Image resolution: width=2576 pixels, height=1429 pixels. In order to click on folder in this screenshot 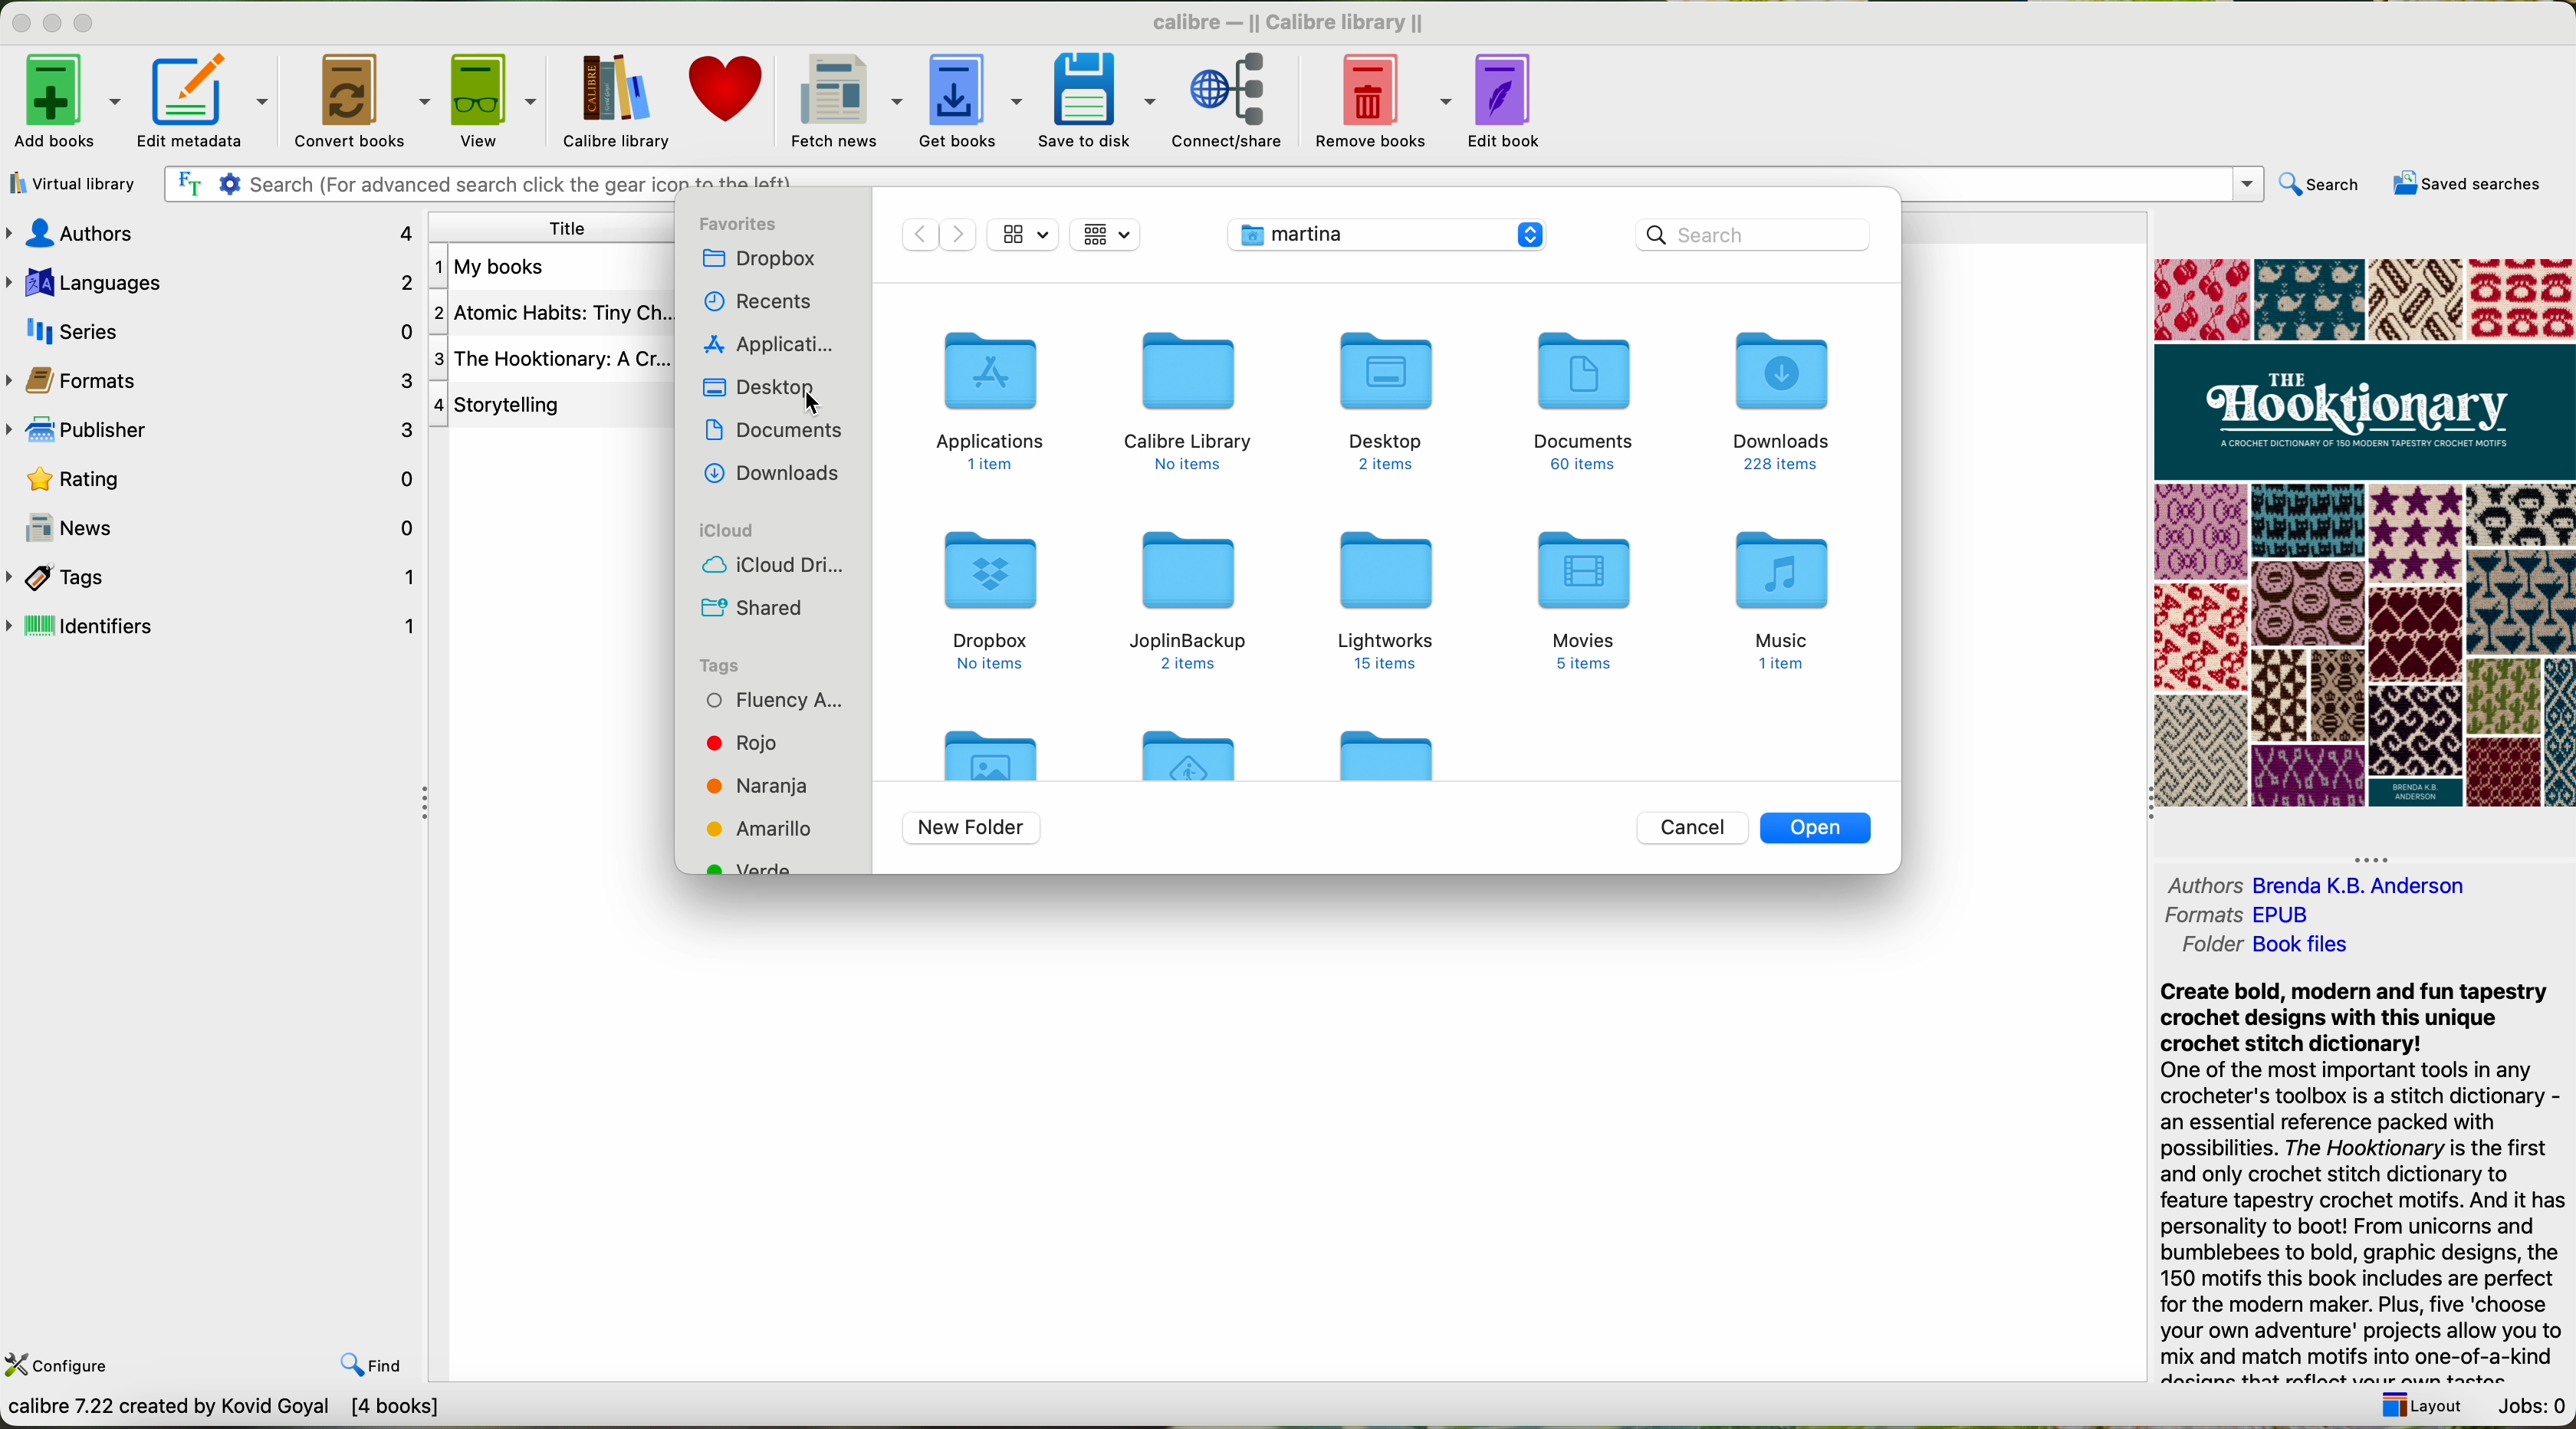, I will do `click(2198, 949)`.